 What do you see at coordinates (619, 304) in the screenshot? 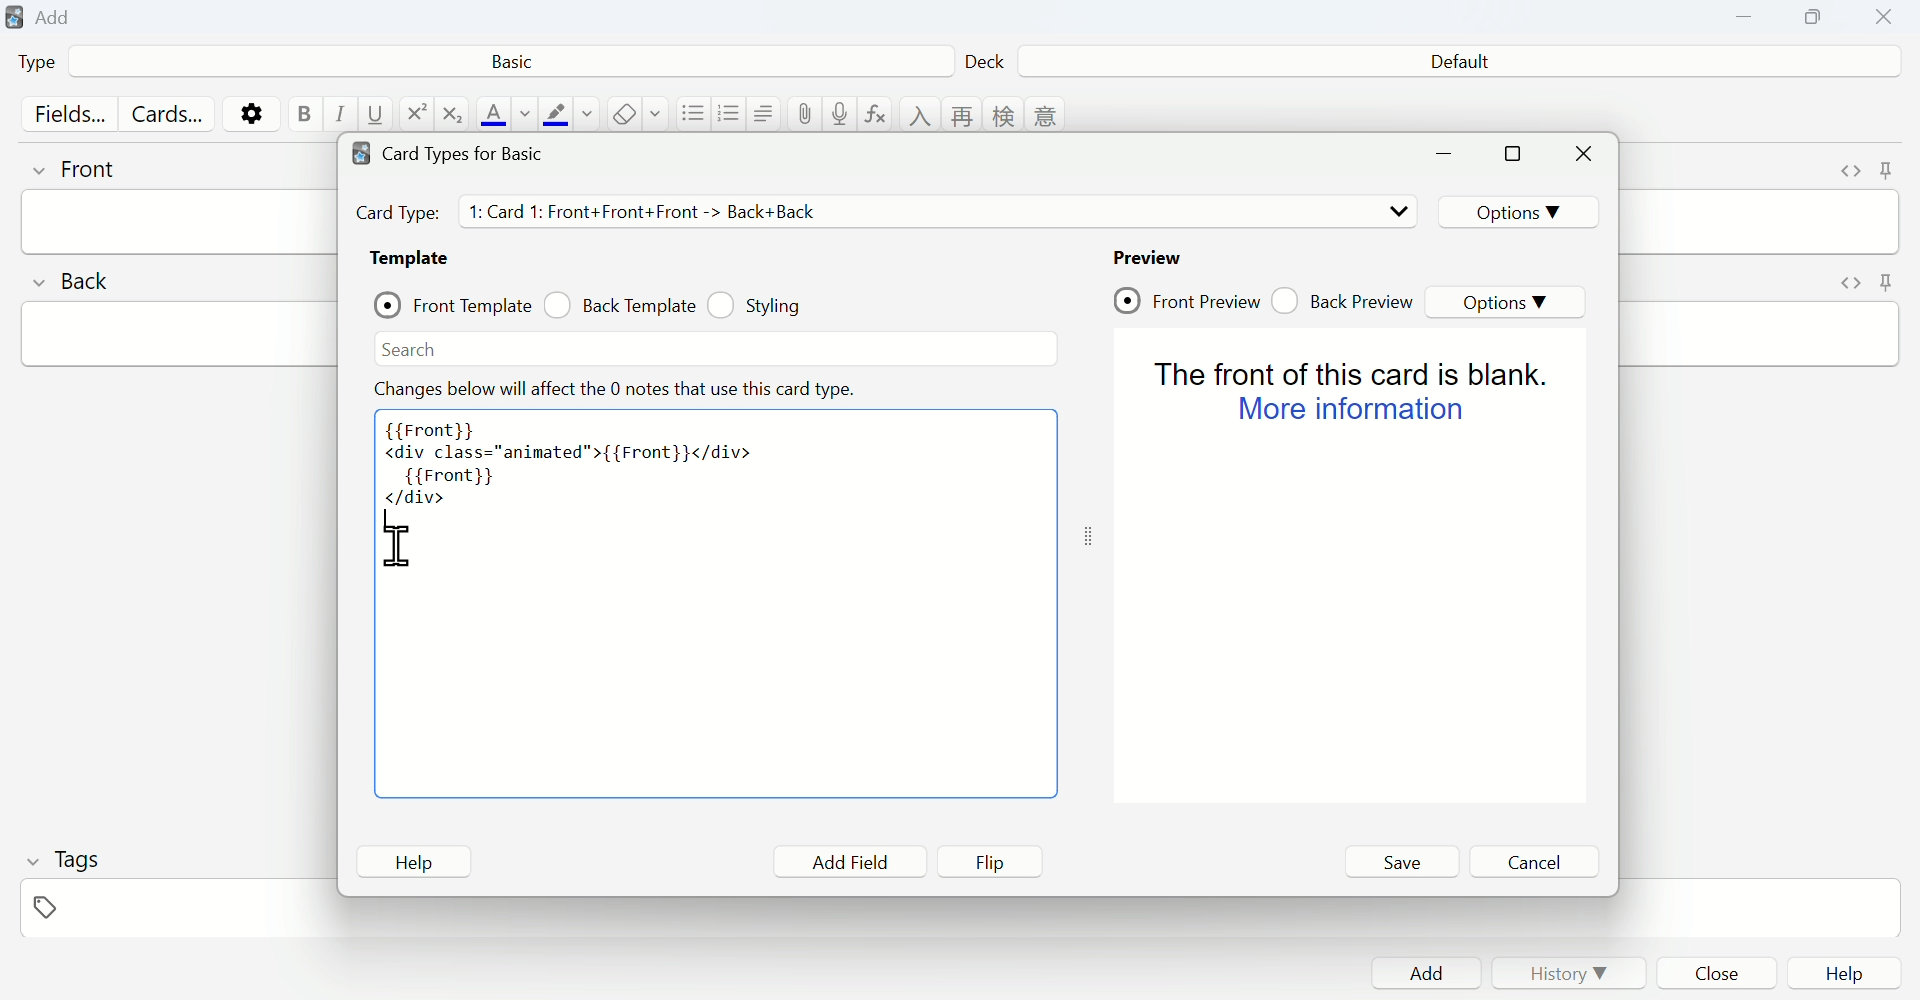
I see `Back Template` at bounding box center [619, 304].